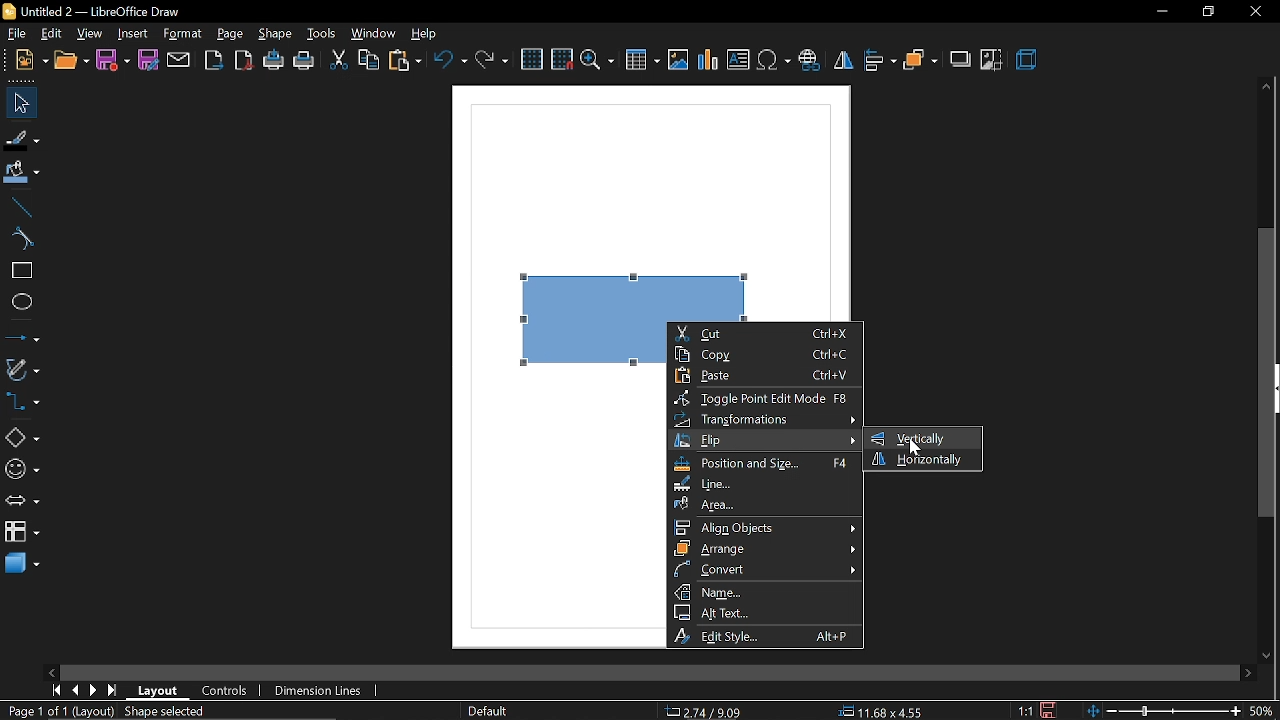  What do you see at coordinates (708, 61) in the screenshot?
I see `insert chart` at bounding box center [708, 61].